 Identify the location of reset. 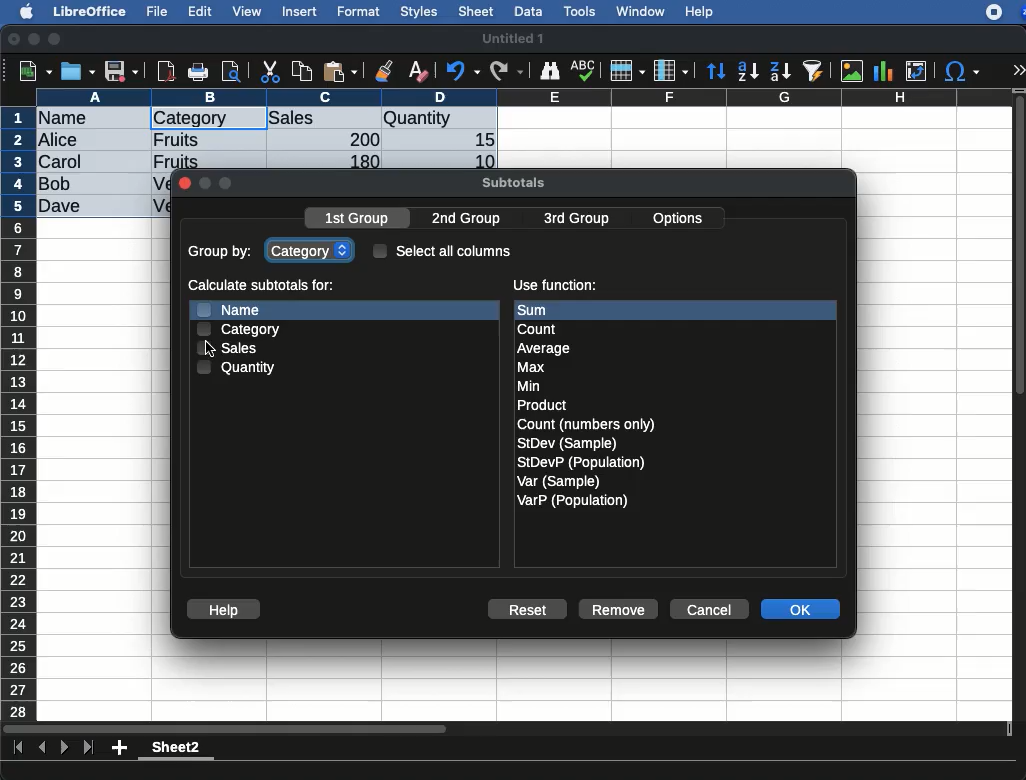
(532, 611).